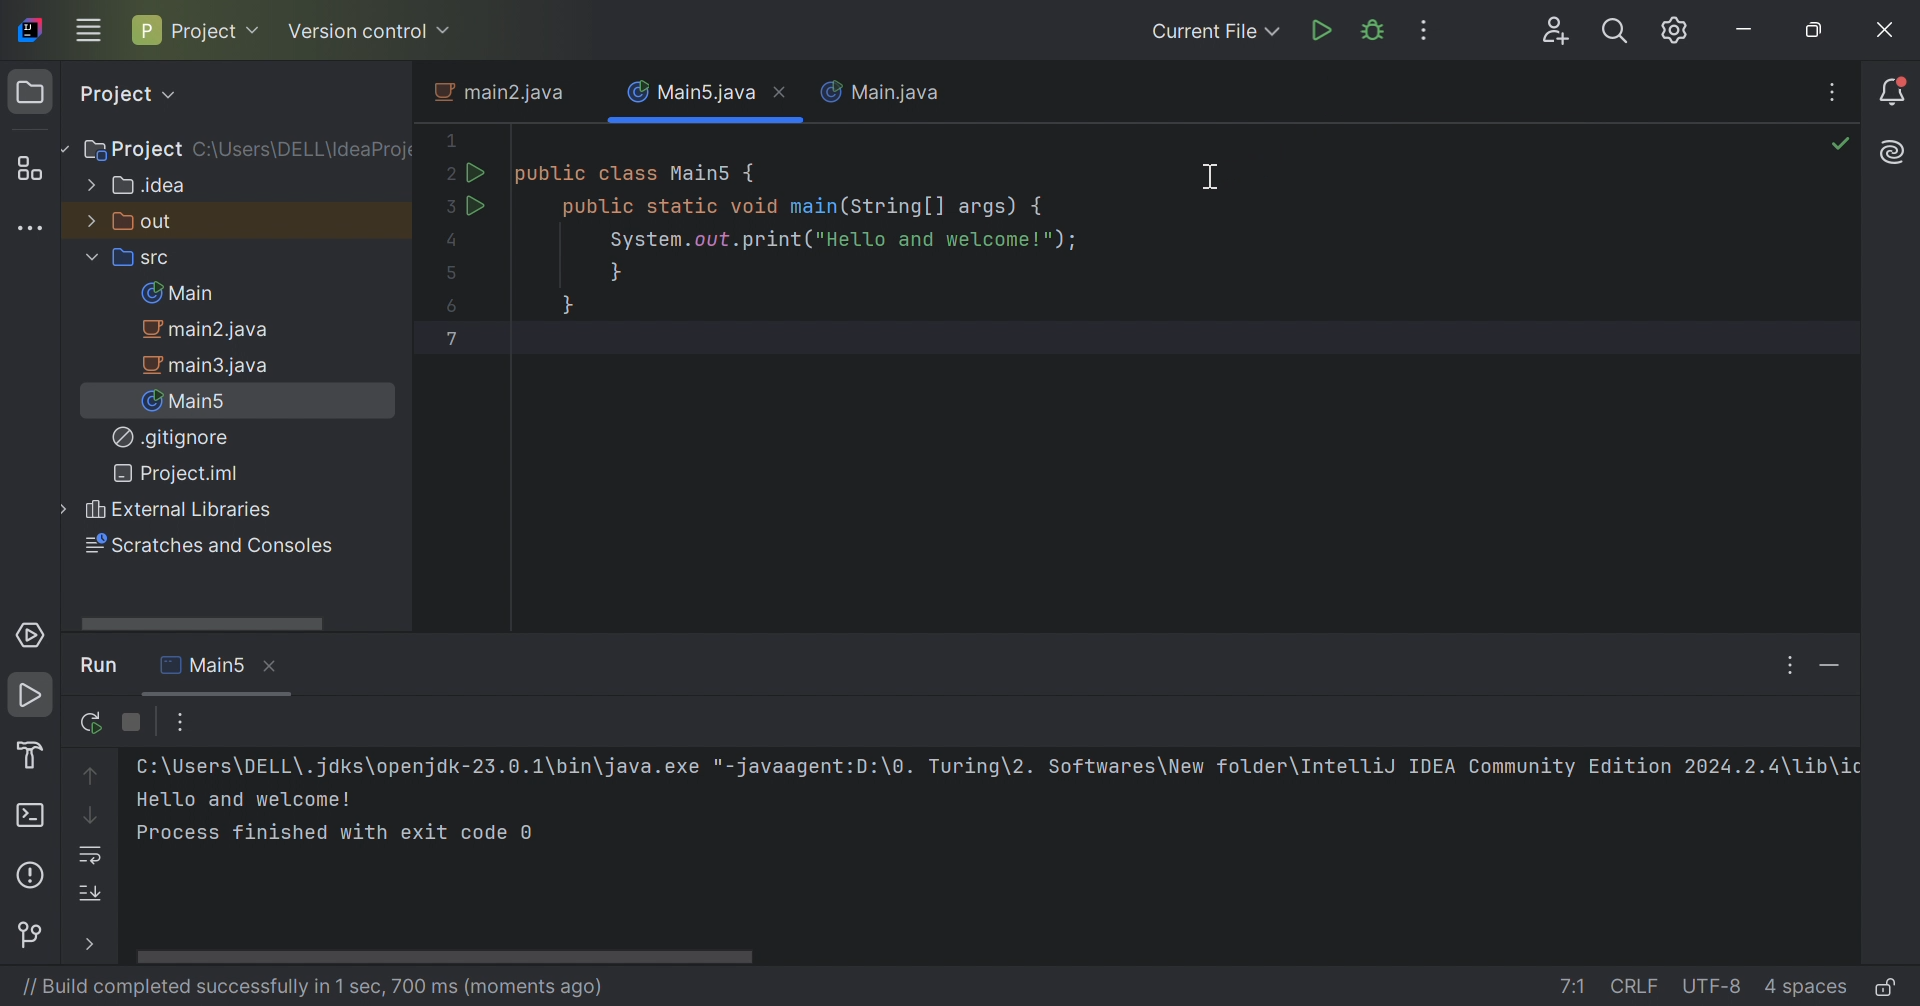 The height and width of the screenshot is (1006, 1920). What do you see at coordinates (1211, 175) in the screenshot?
I see `Cursor` at bounding box center [1211, 175].